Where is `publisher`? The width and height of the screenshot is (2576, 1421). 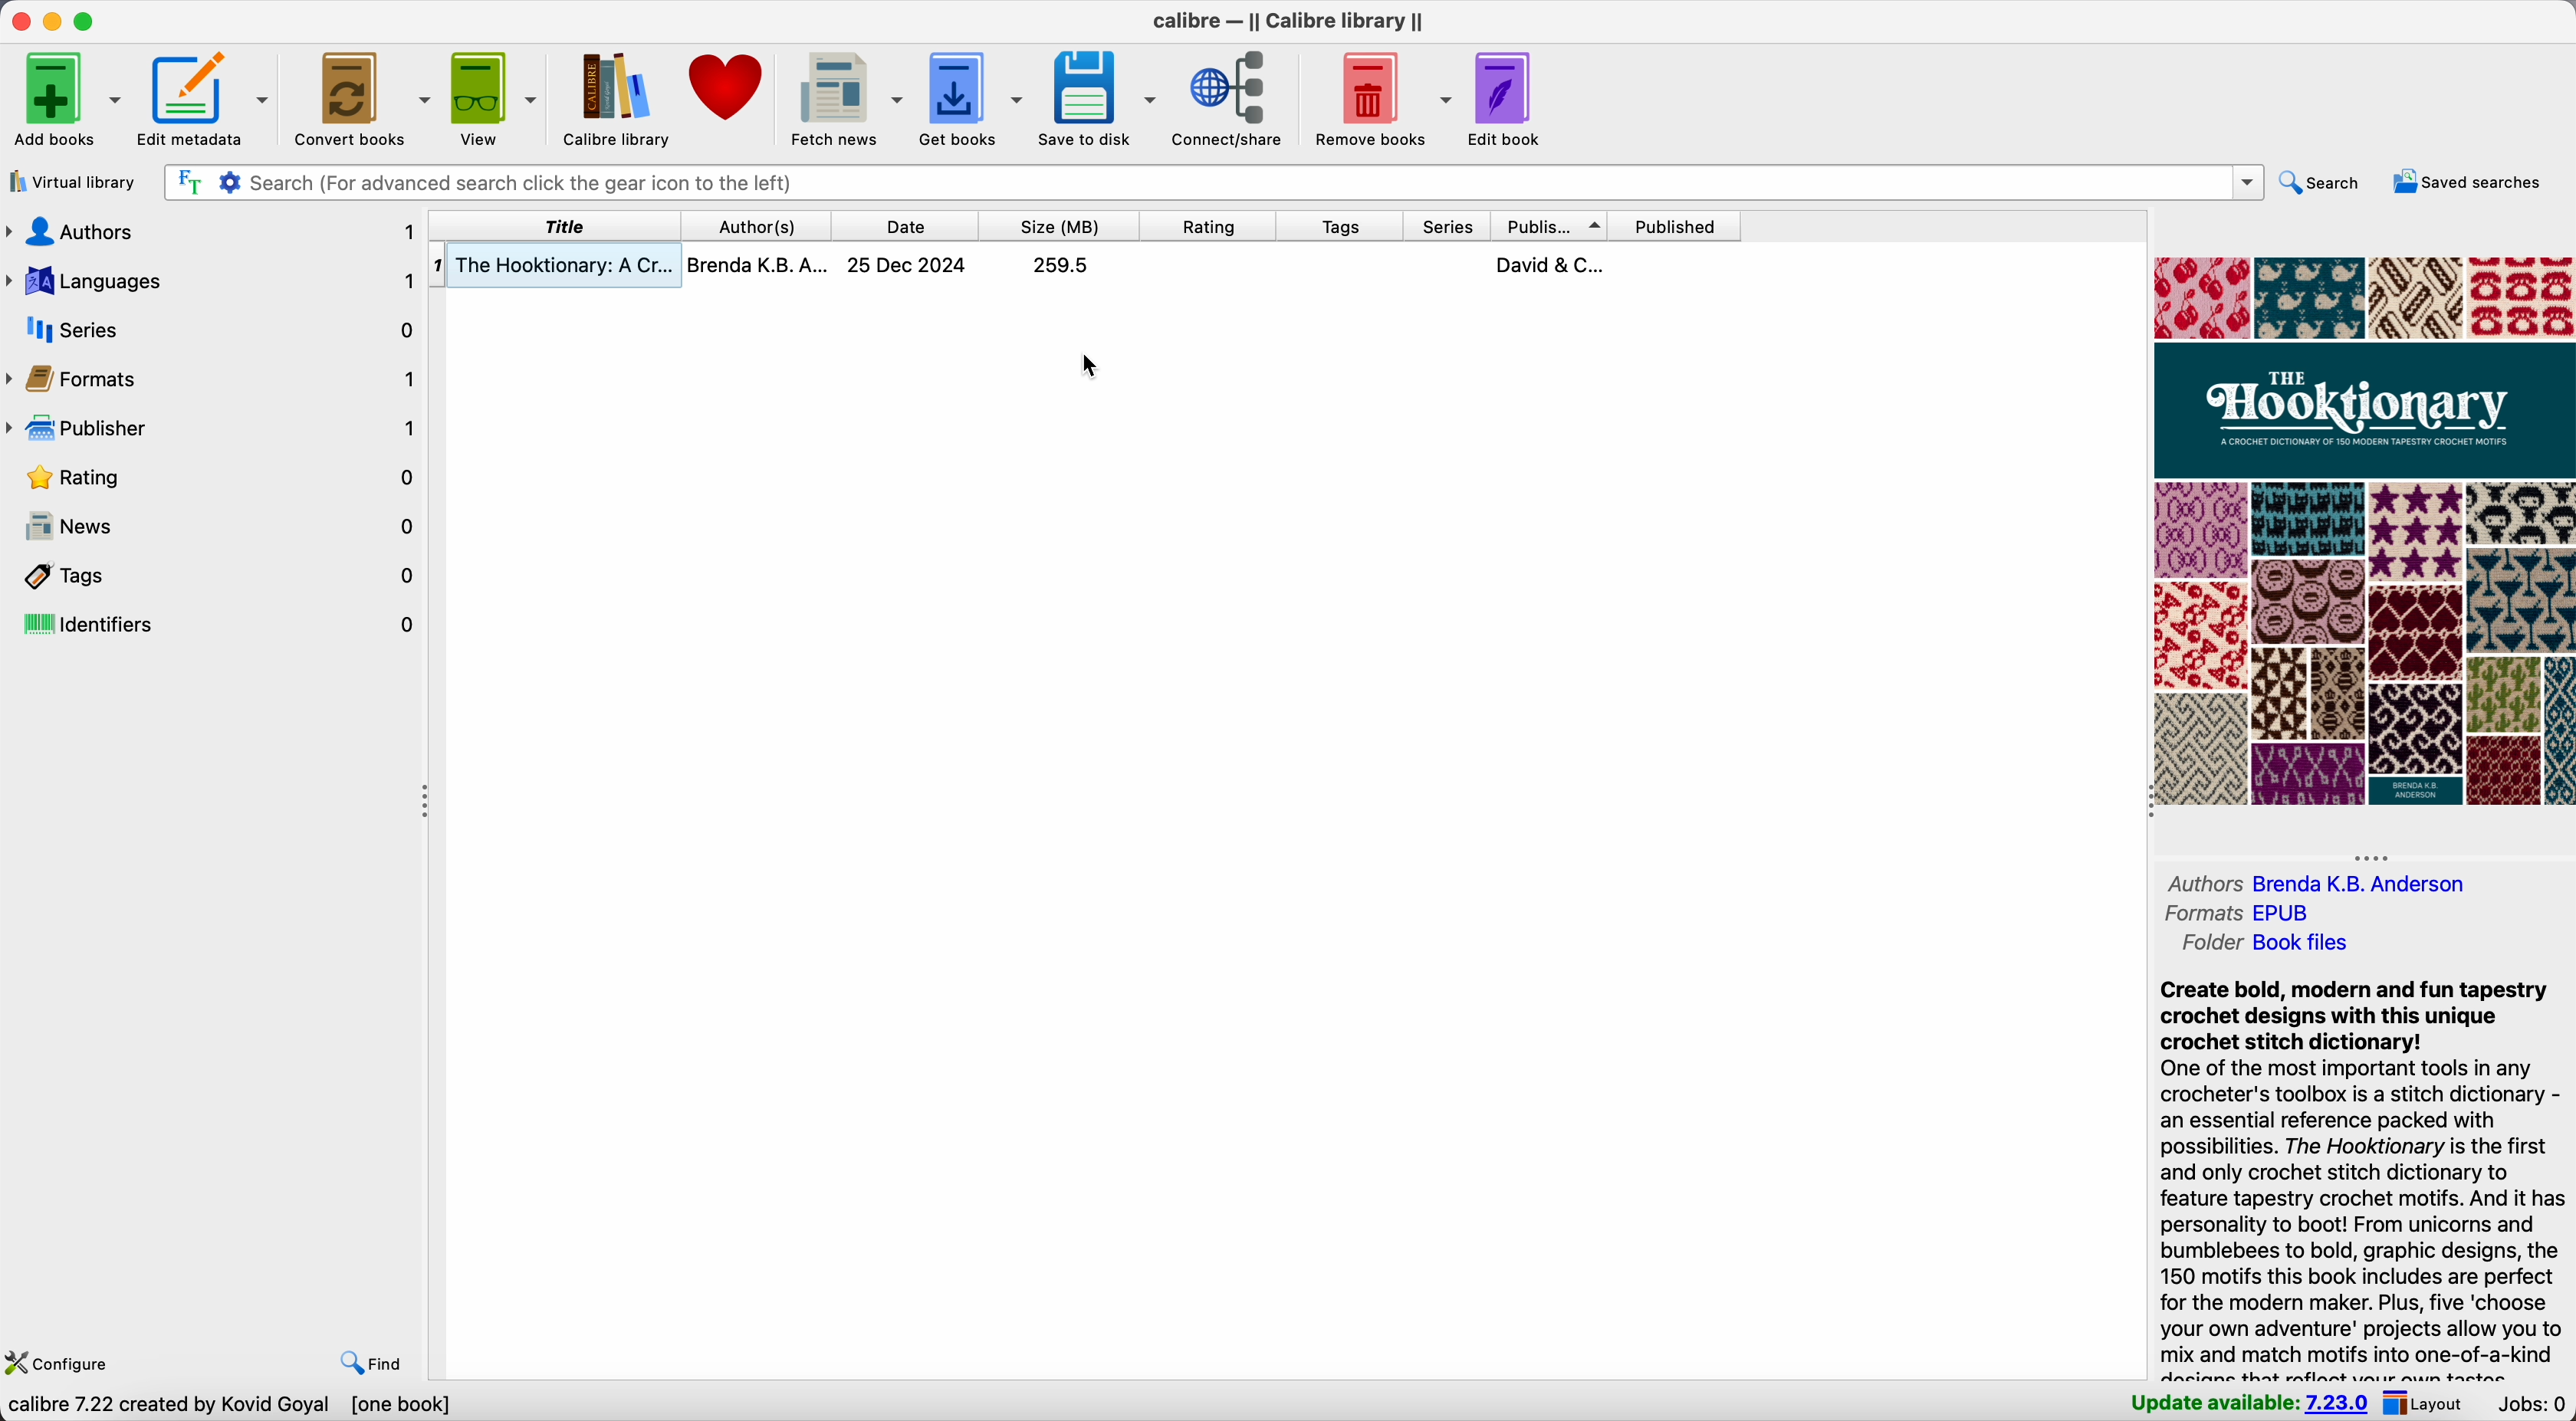
publisher is located at coordinates (213, 433).